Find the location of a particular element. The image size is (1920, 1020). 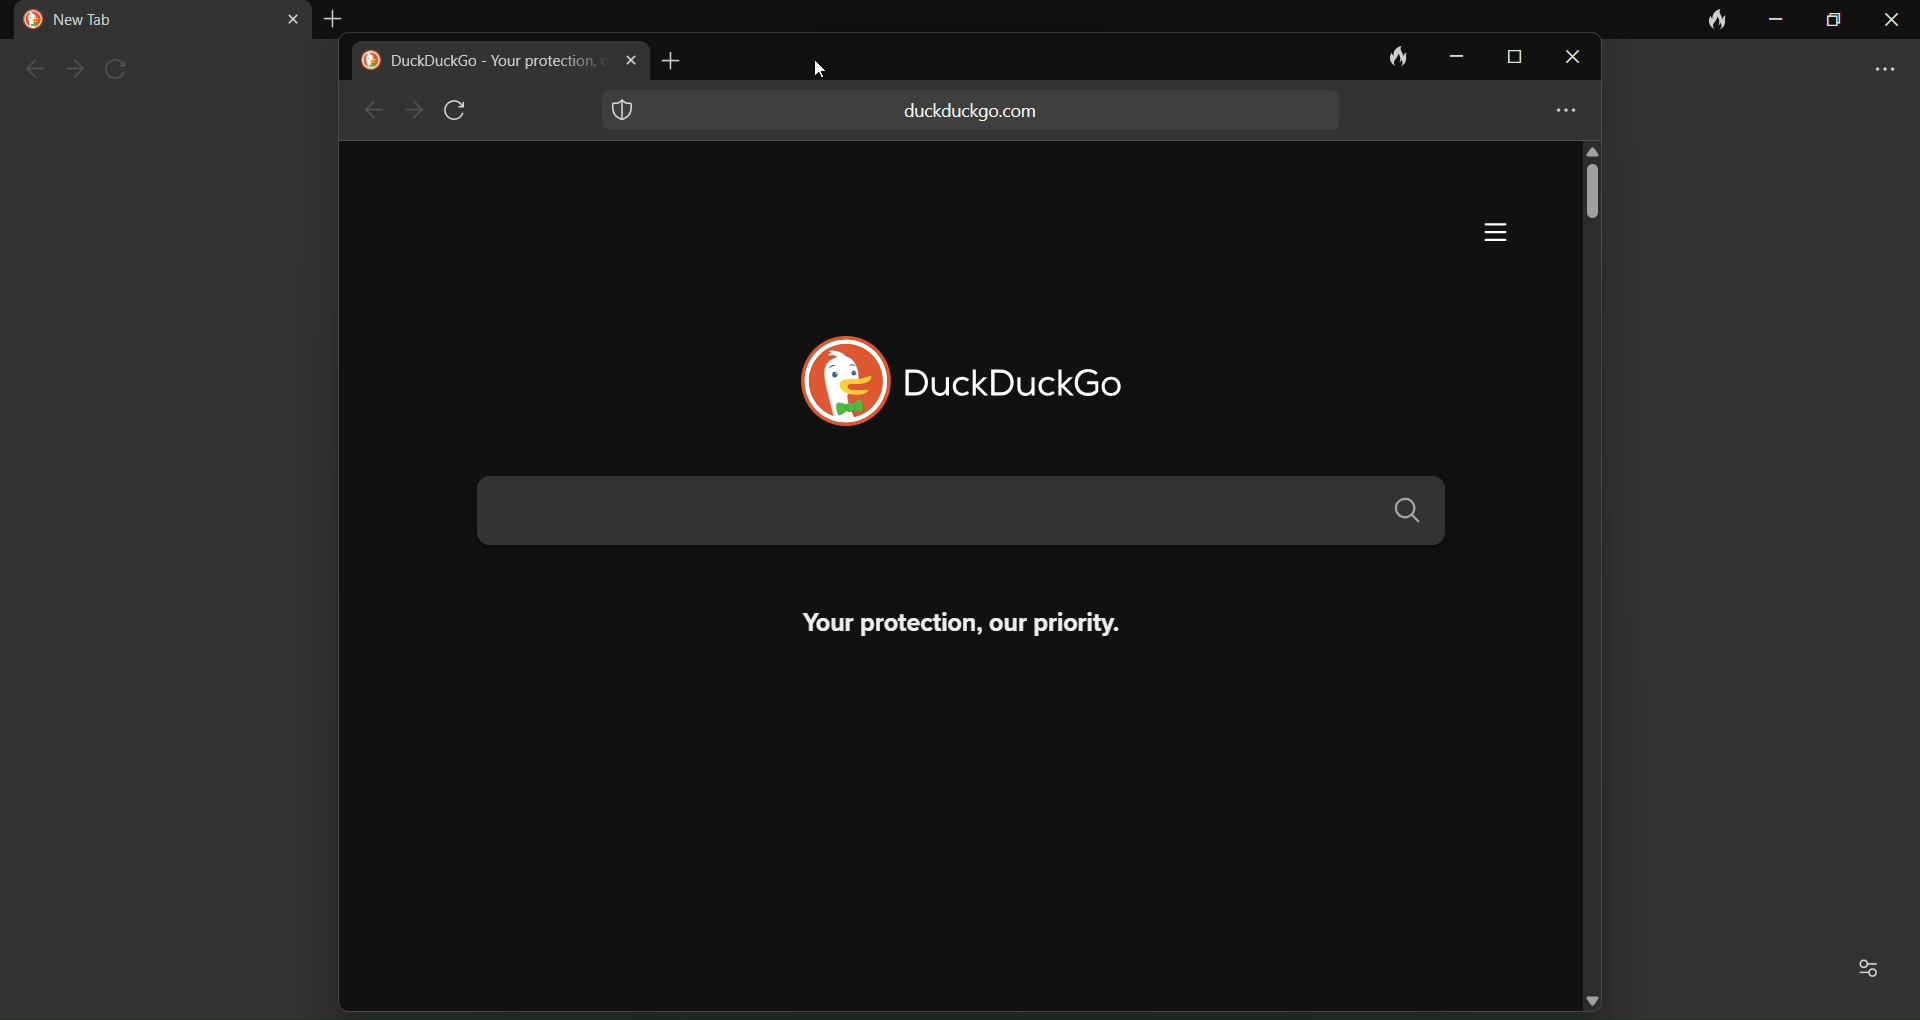

setting is located at coordinates (1873, 968).